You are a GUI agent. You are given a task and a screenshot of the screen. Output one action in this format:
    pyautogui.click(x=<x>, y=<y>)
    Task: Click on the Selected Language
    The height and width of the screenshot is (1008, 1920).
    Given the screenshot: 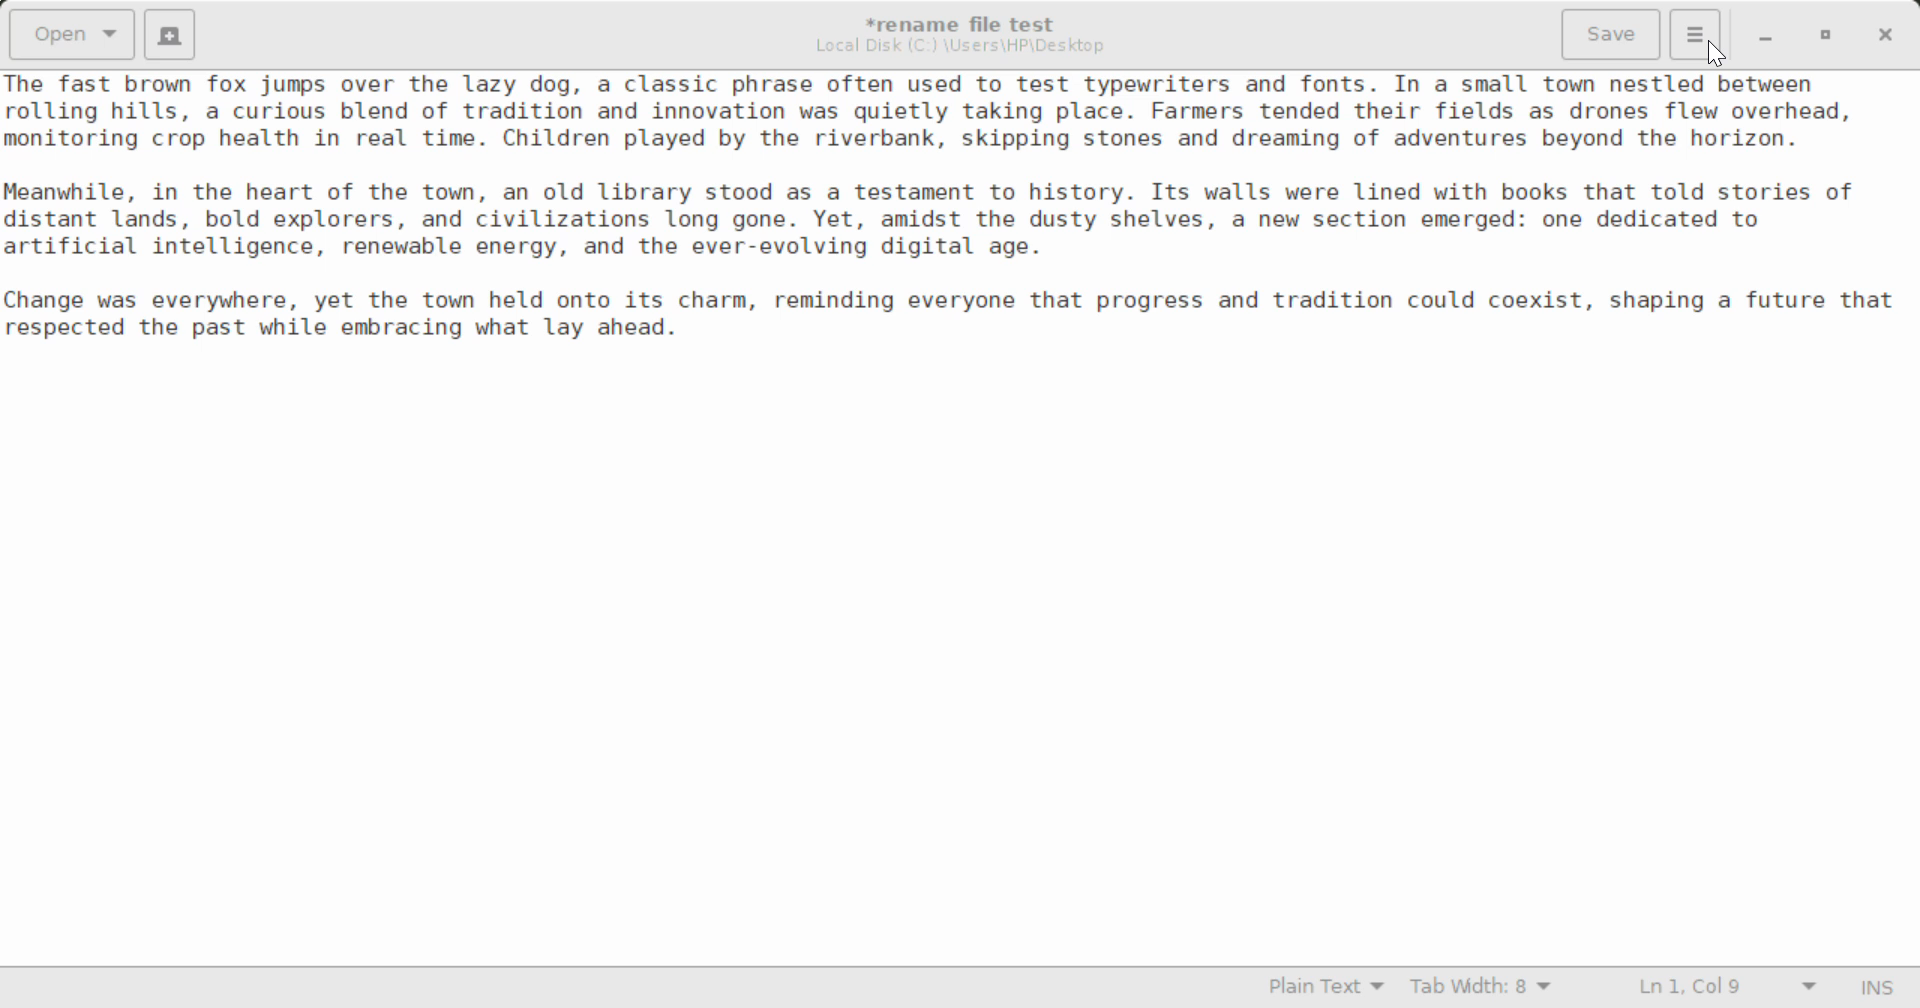 What is the action you would take?
    pyautogui.click(x=1315, y=989)
    